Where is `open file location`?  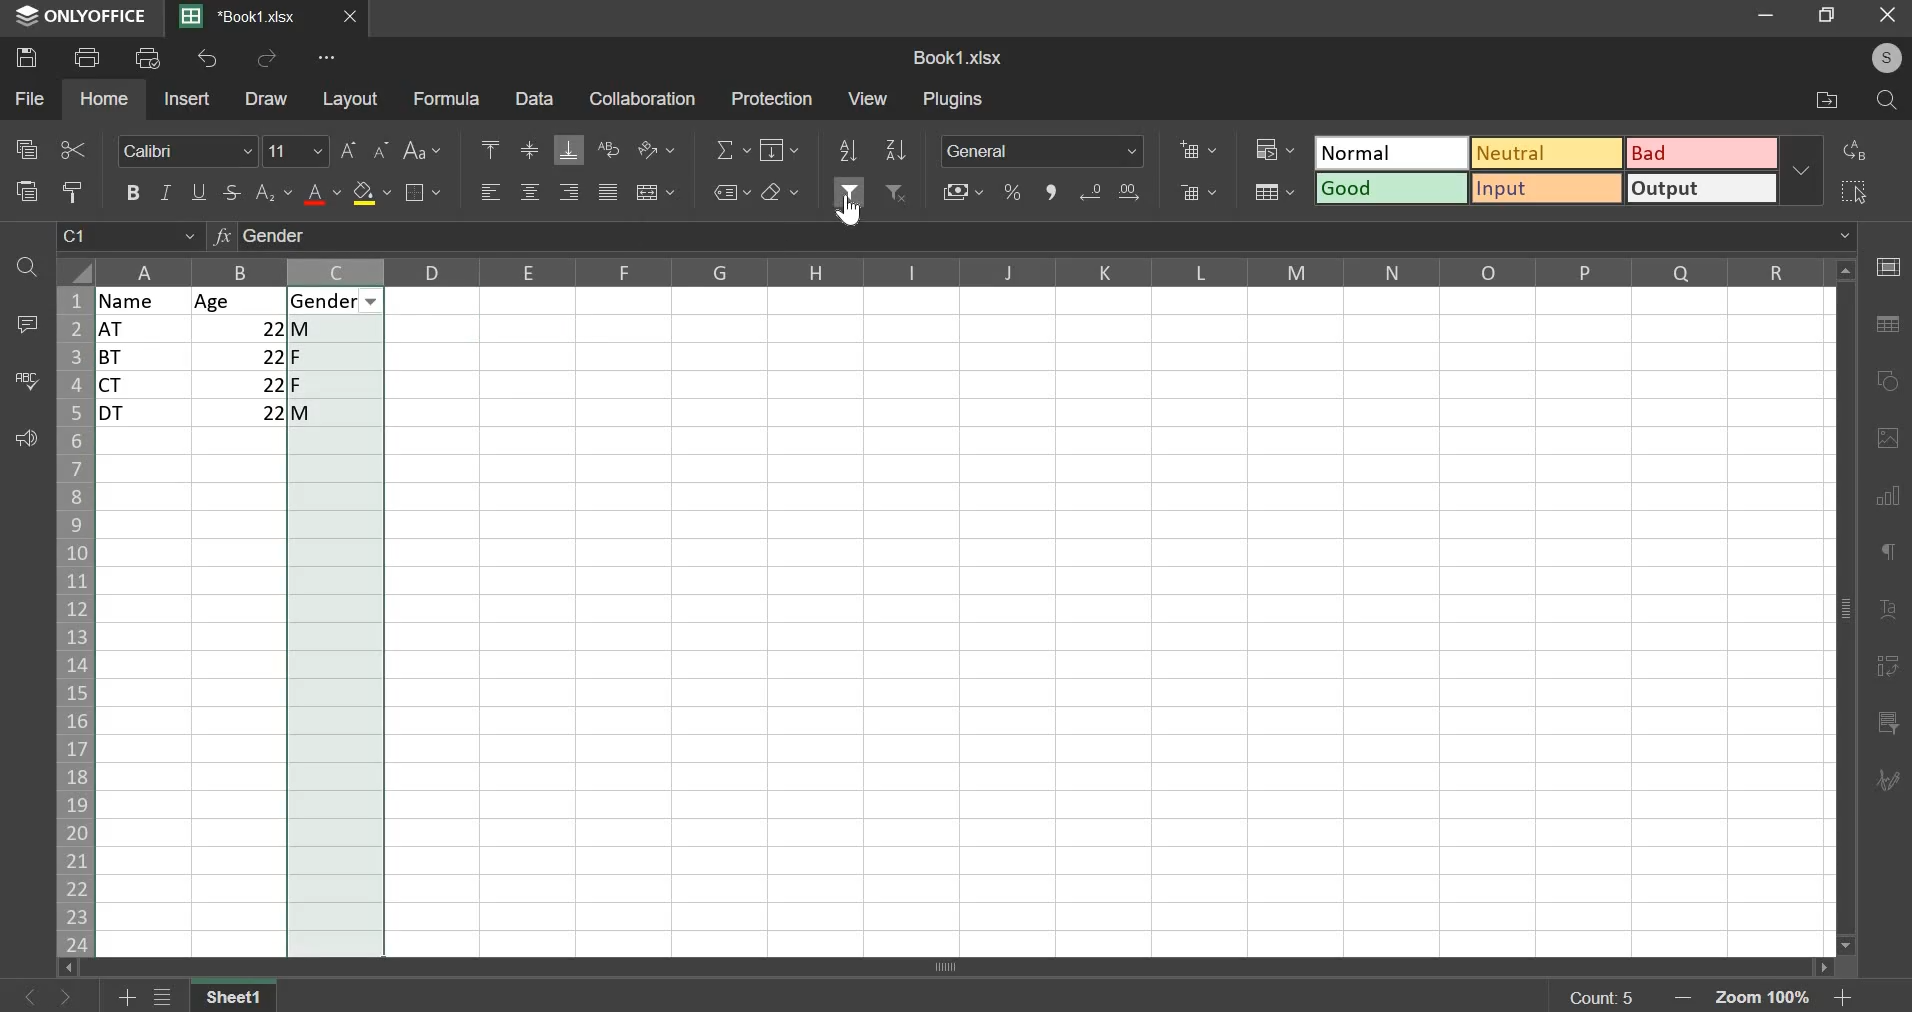
open file location is located at coordinates (1830, 101).